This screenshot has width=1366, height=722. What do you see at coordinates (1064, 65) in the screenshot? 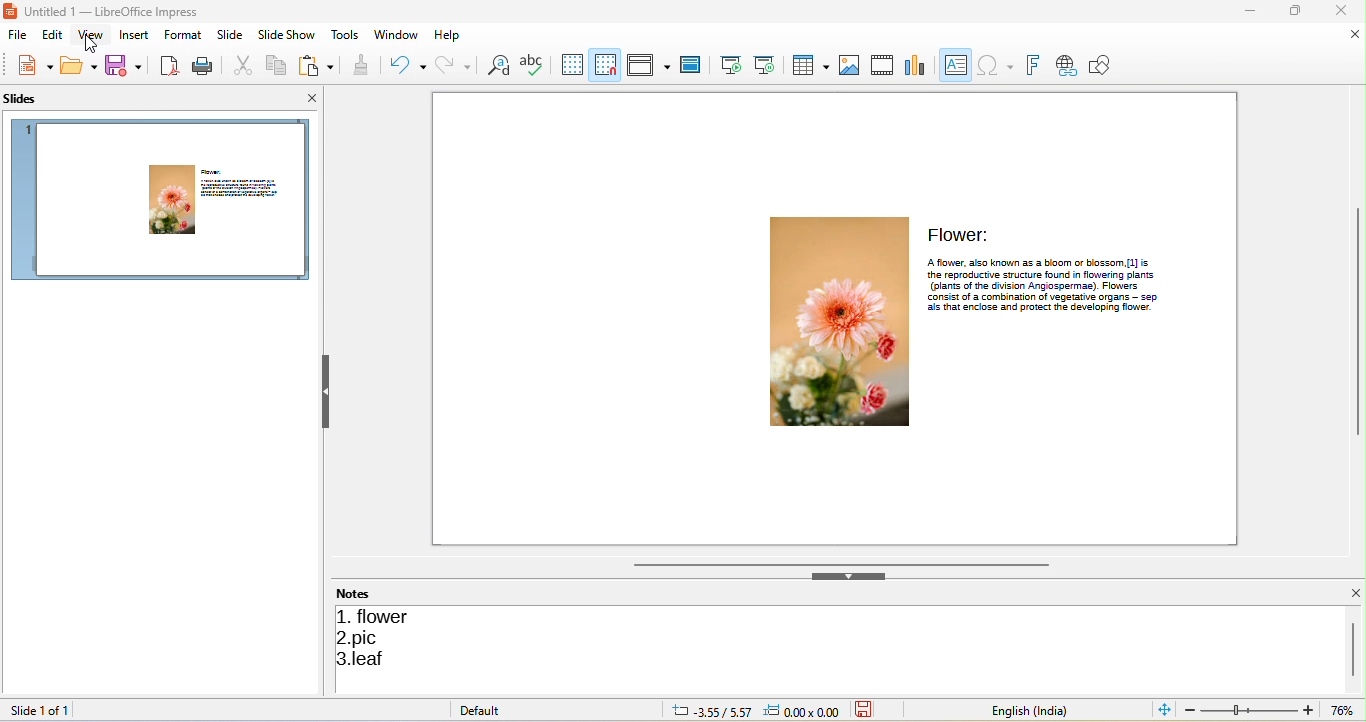
I see `hyperlink` at bounding box center [1064, 65].